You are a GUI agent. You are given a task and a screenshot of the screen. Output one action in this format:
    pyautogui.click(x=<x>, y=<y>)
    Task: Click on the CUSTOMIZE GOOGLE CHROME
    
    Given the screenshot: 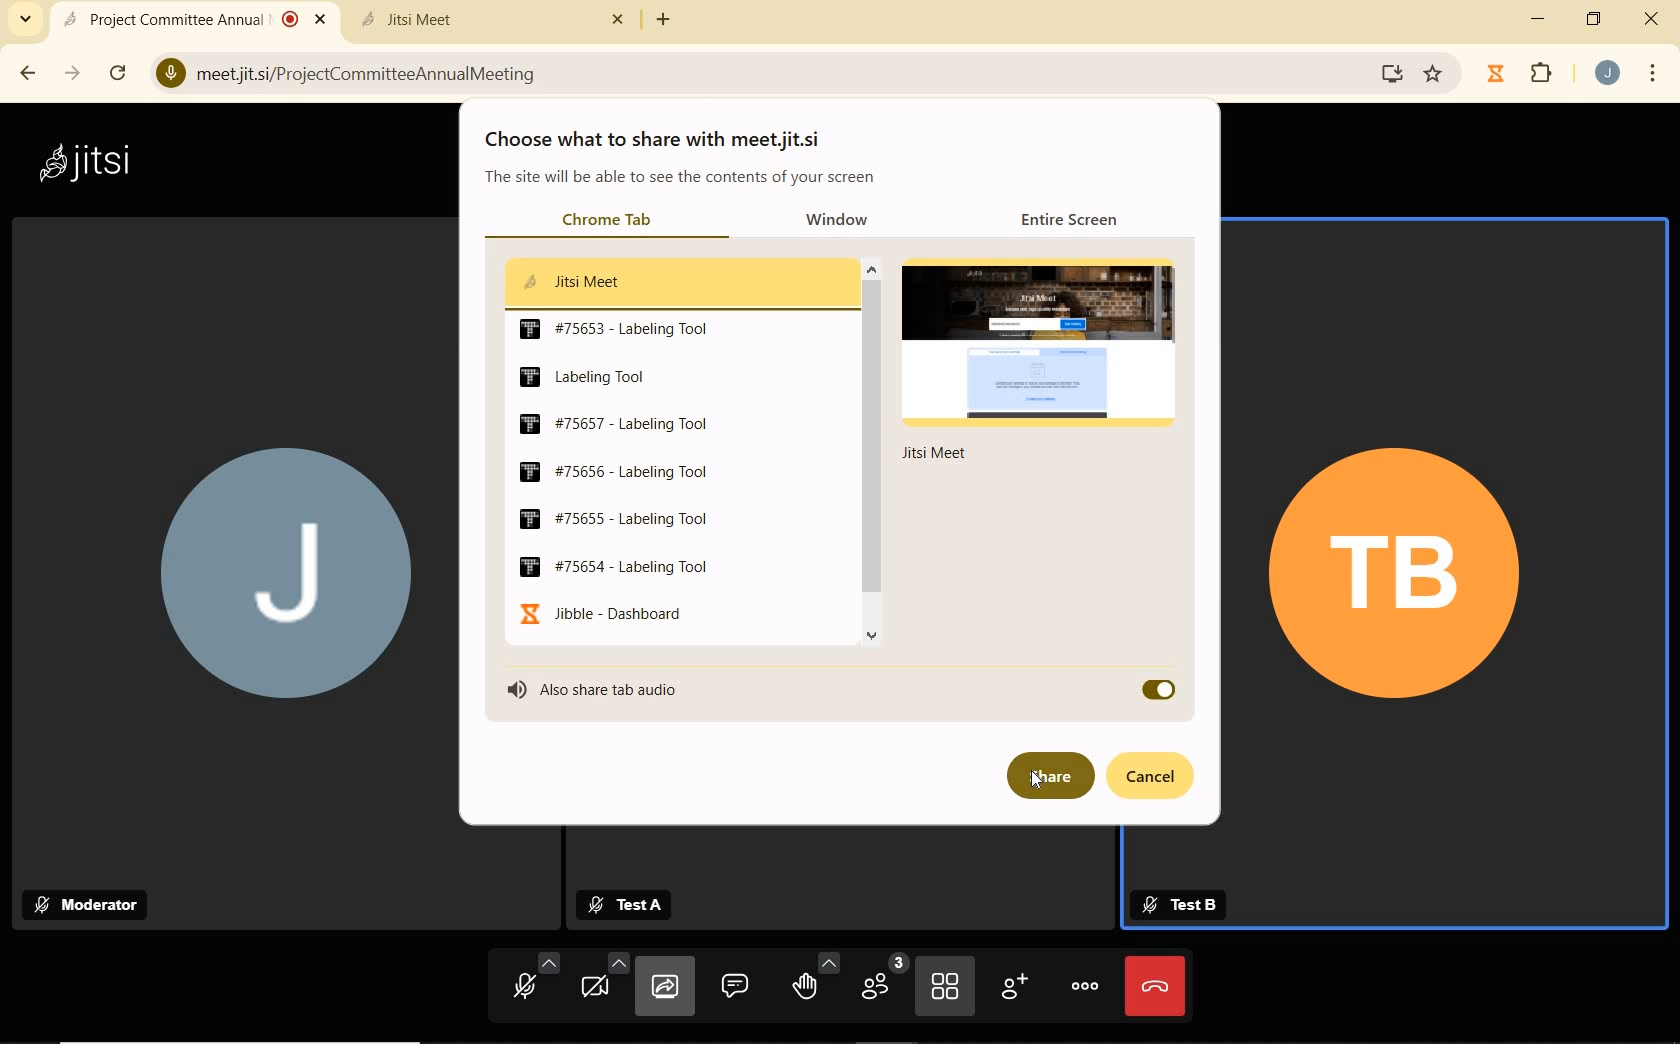 What is the action you would take?
    pyautogui.click(x=1653, y=75)
    